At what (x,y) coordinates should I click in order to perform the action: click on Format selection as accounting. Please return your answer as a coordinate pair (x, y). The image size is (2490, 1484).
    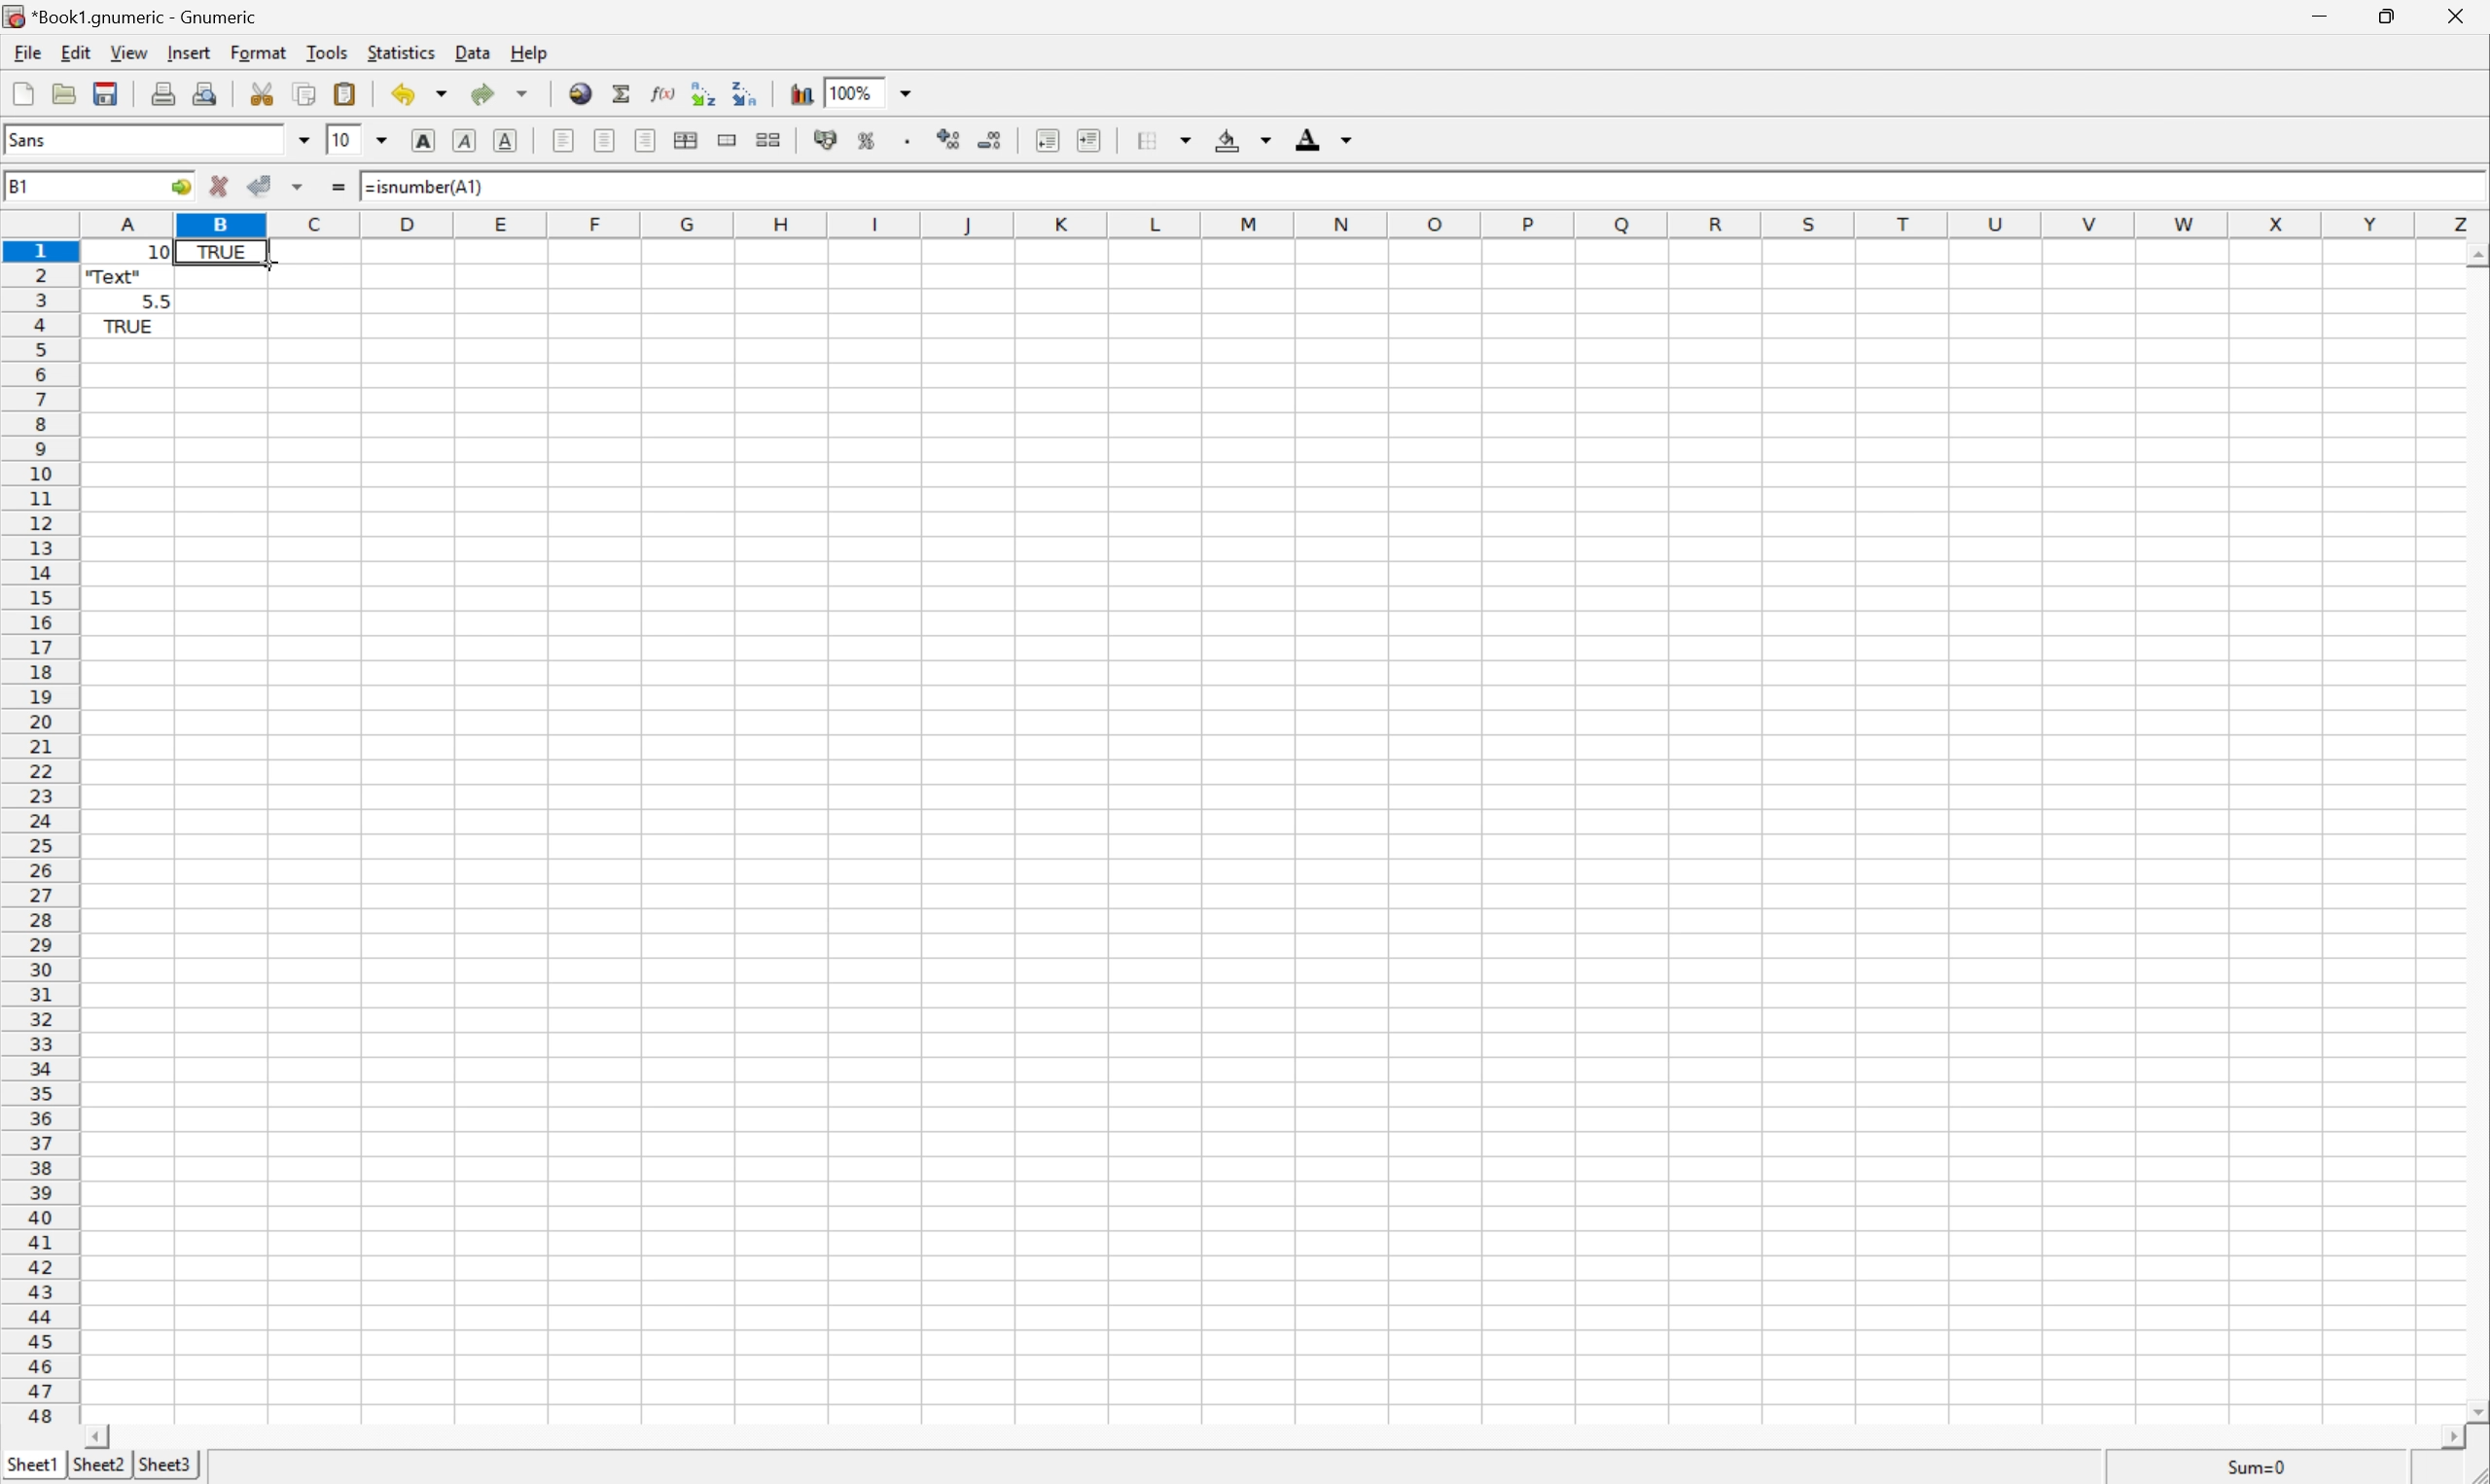
    Looking at the image, I should click on (823, 140).